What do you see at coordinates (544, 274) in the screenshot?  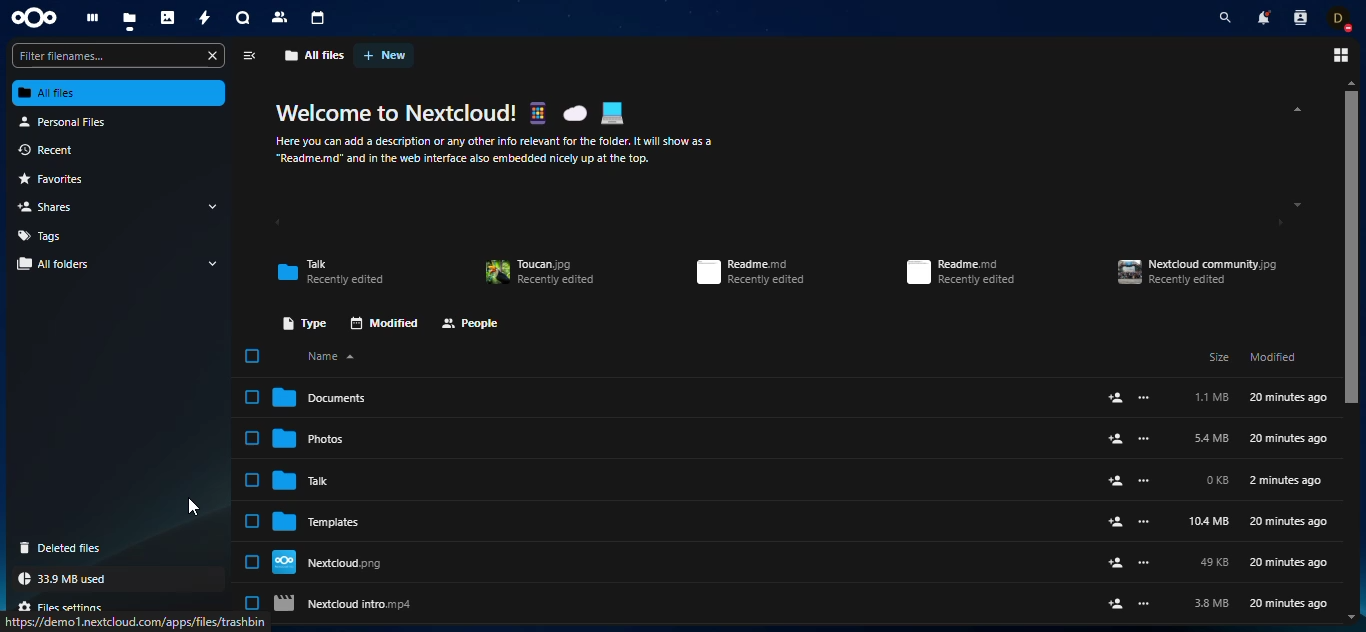 I see `Toucan.jpg Recently edited` at bounding box center [544, 274].